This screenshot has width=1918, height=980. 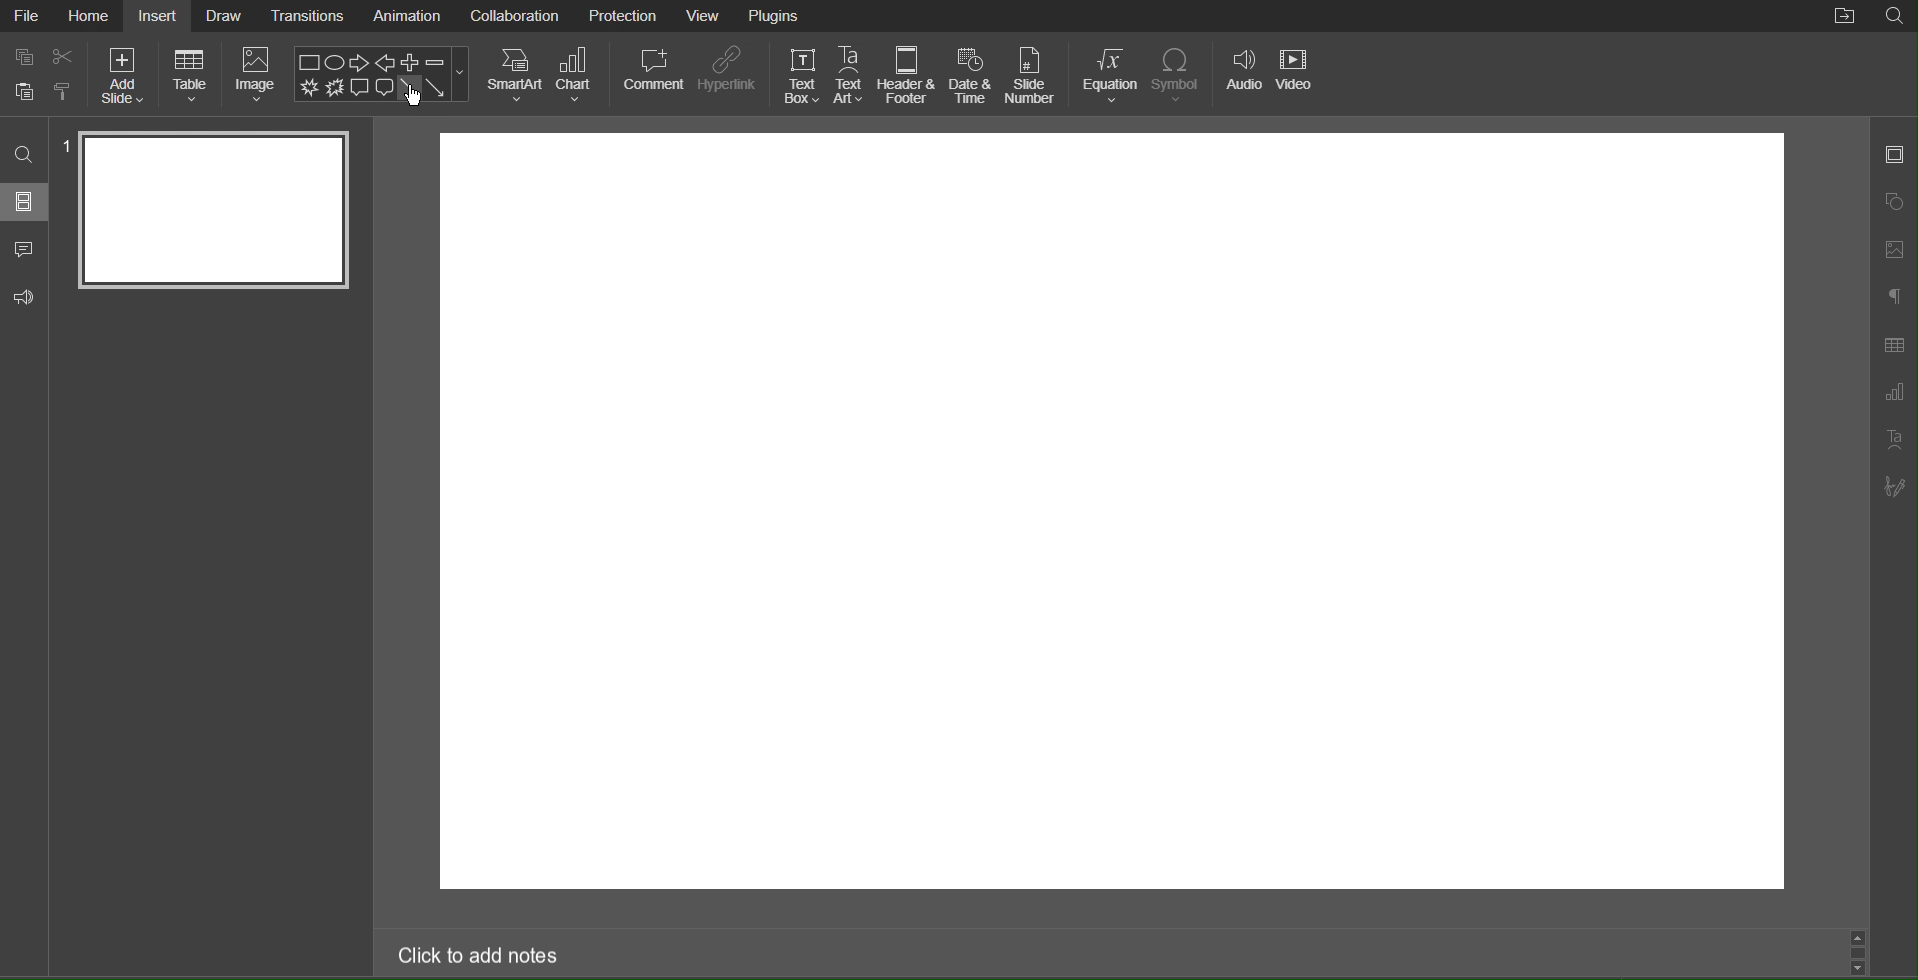 I want to click on File , so click(x=28, y=15).